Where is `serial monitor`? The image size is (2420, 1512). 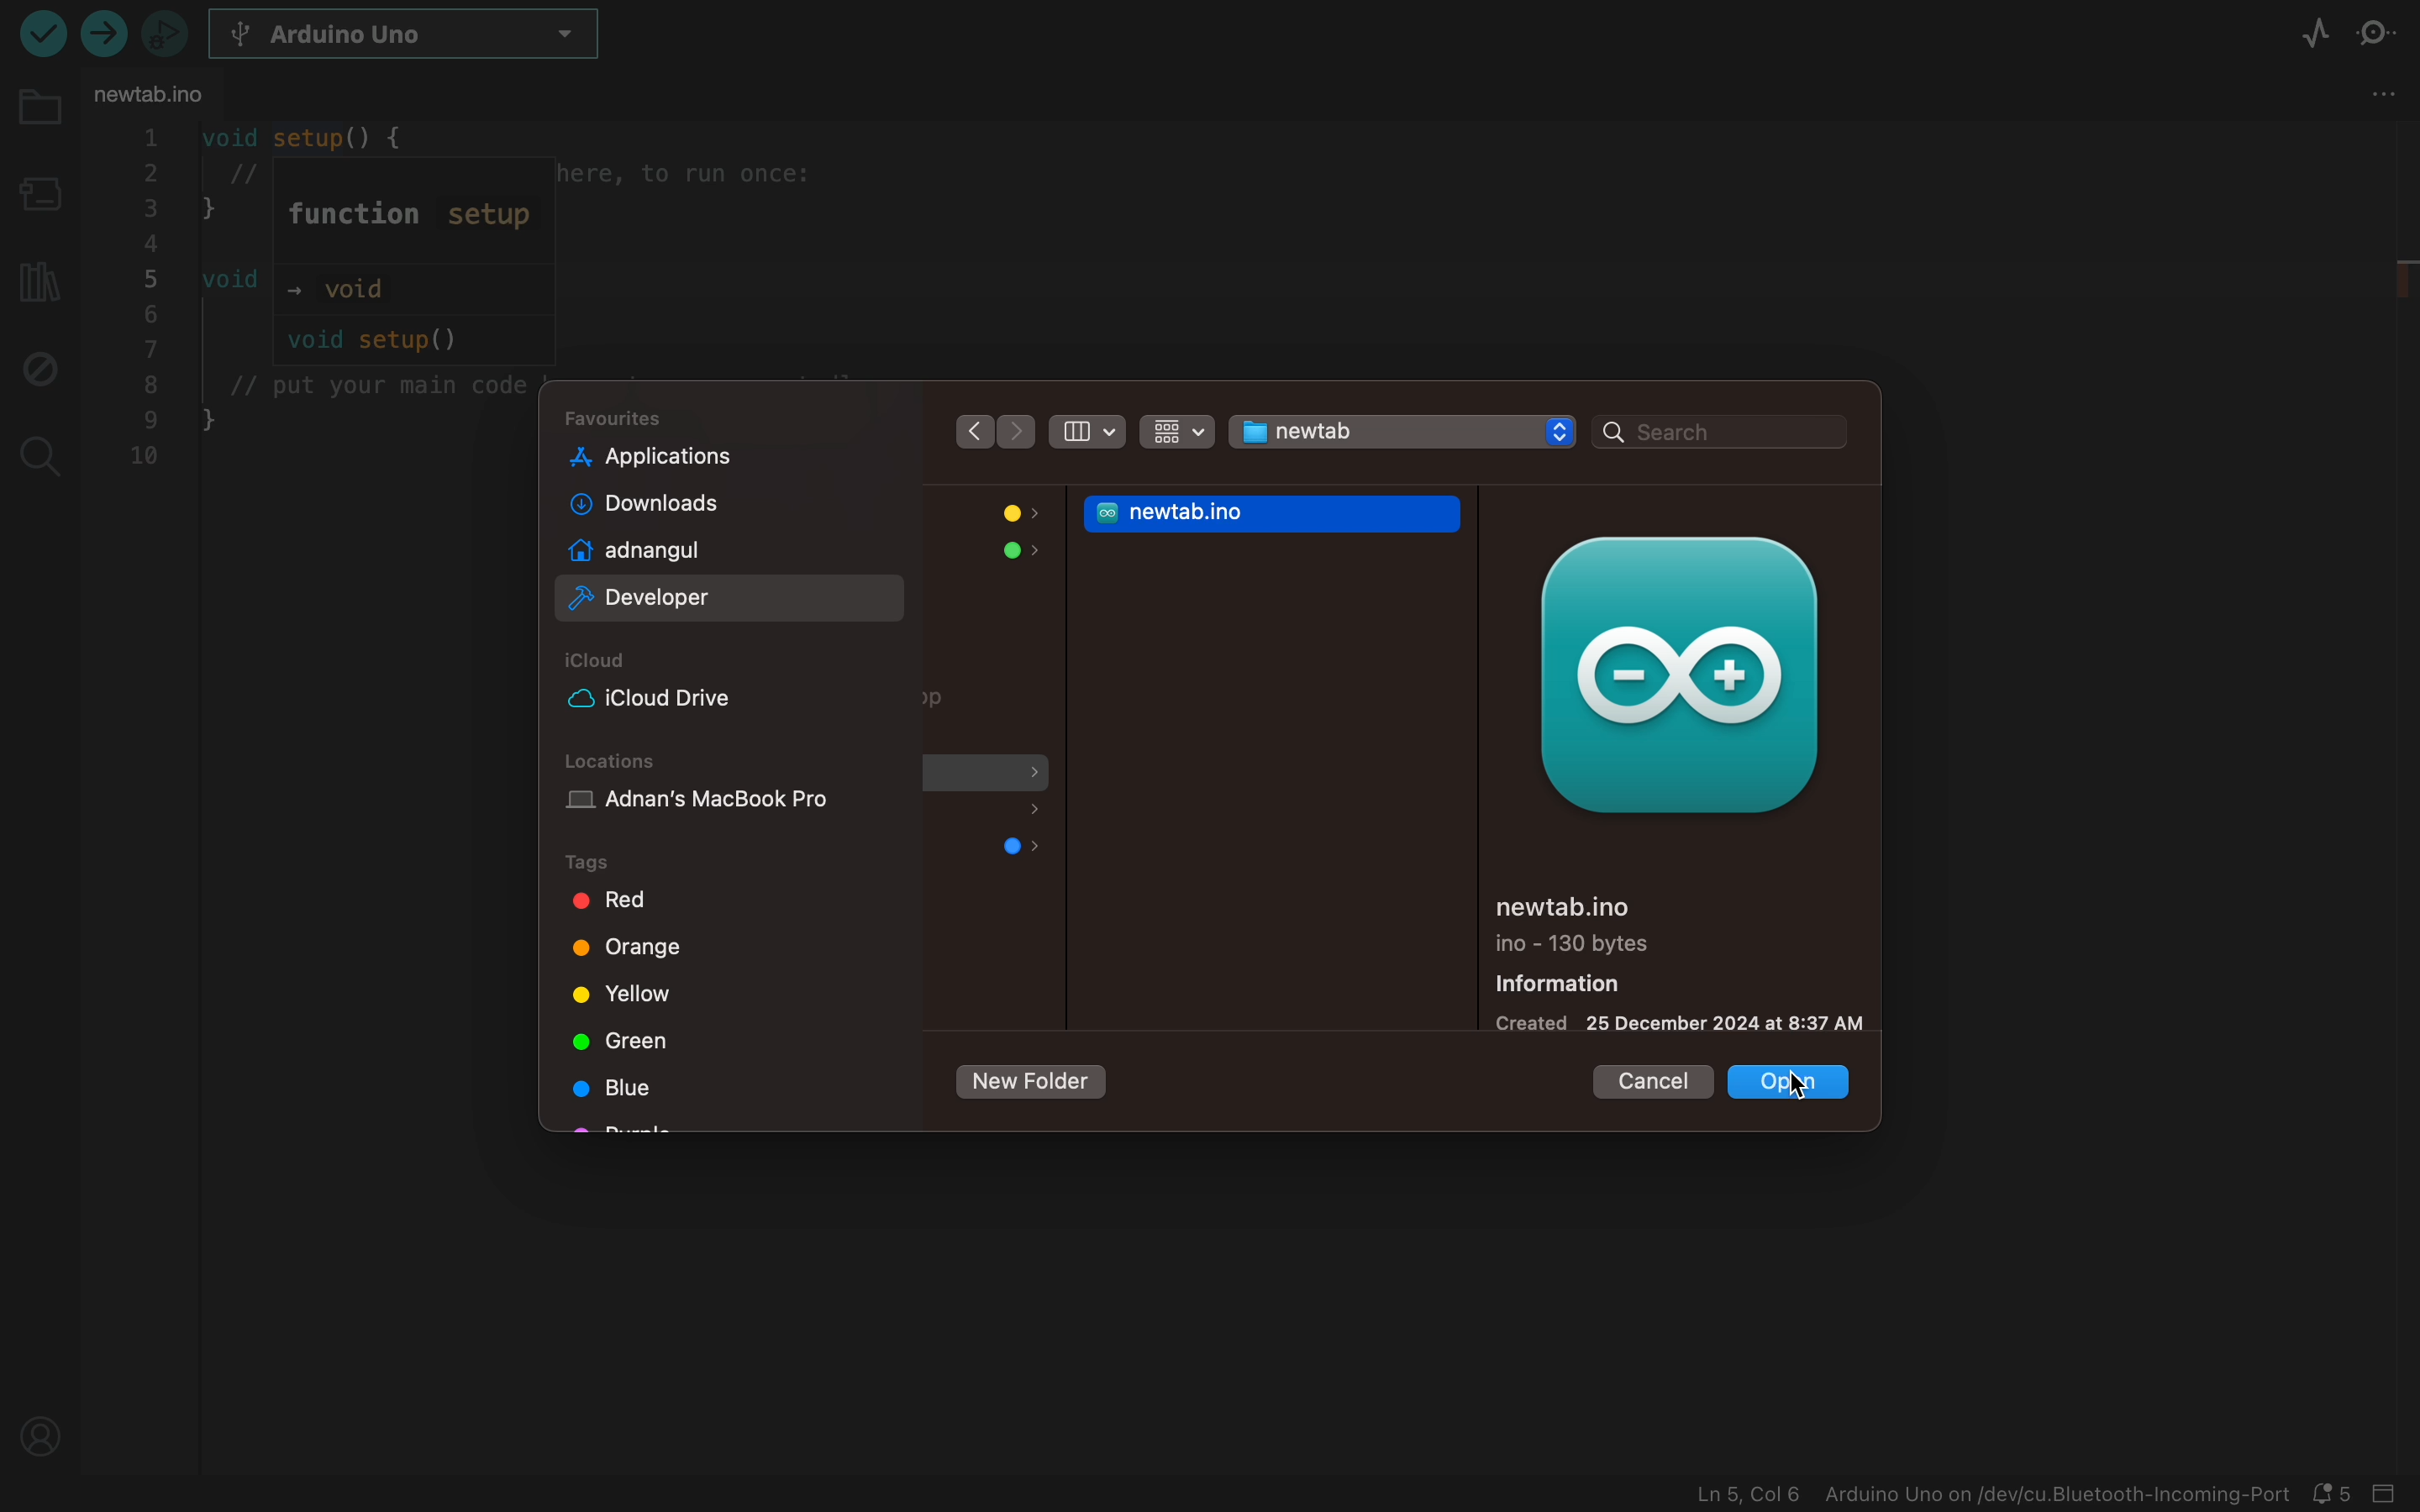
serial monitor is located at coordinates (2385, 35).